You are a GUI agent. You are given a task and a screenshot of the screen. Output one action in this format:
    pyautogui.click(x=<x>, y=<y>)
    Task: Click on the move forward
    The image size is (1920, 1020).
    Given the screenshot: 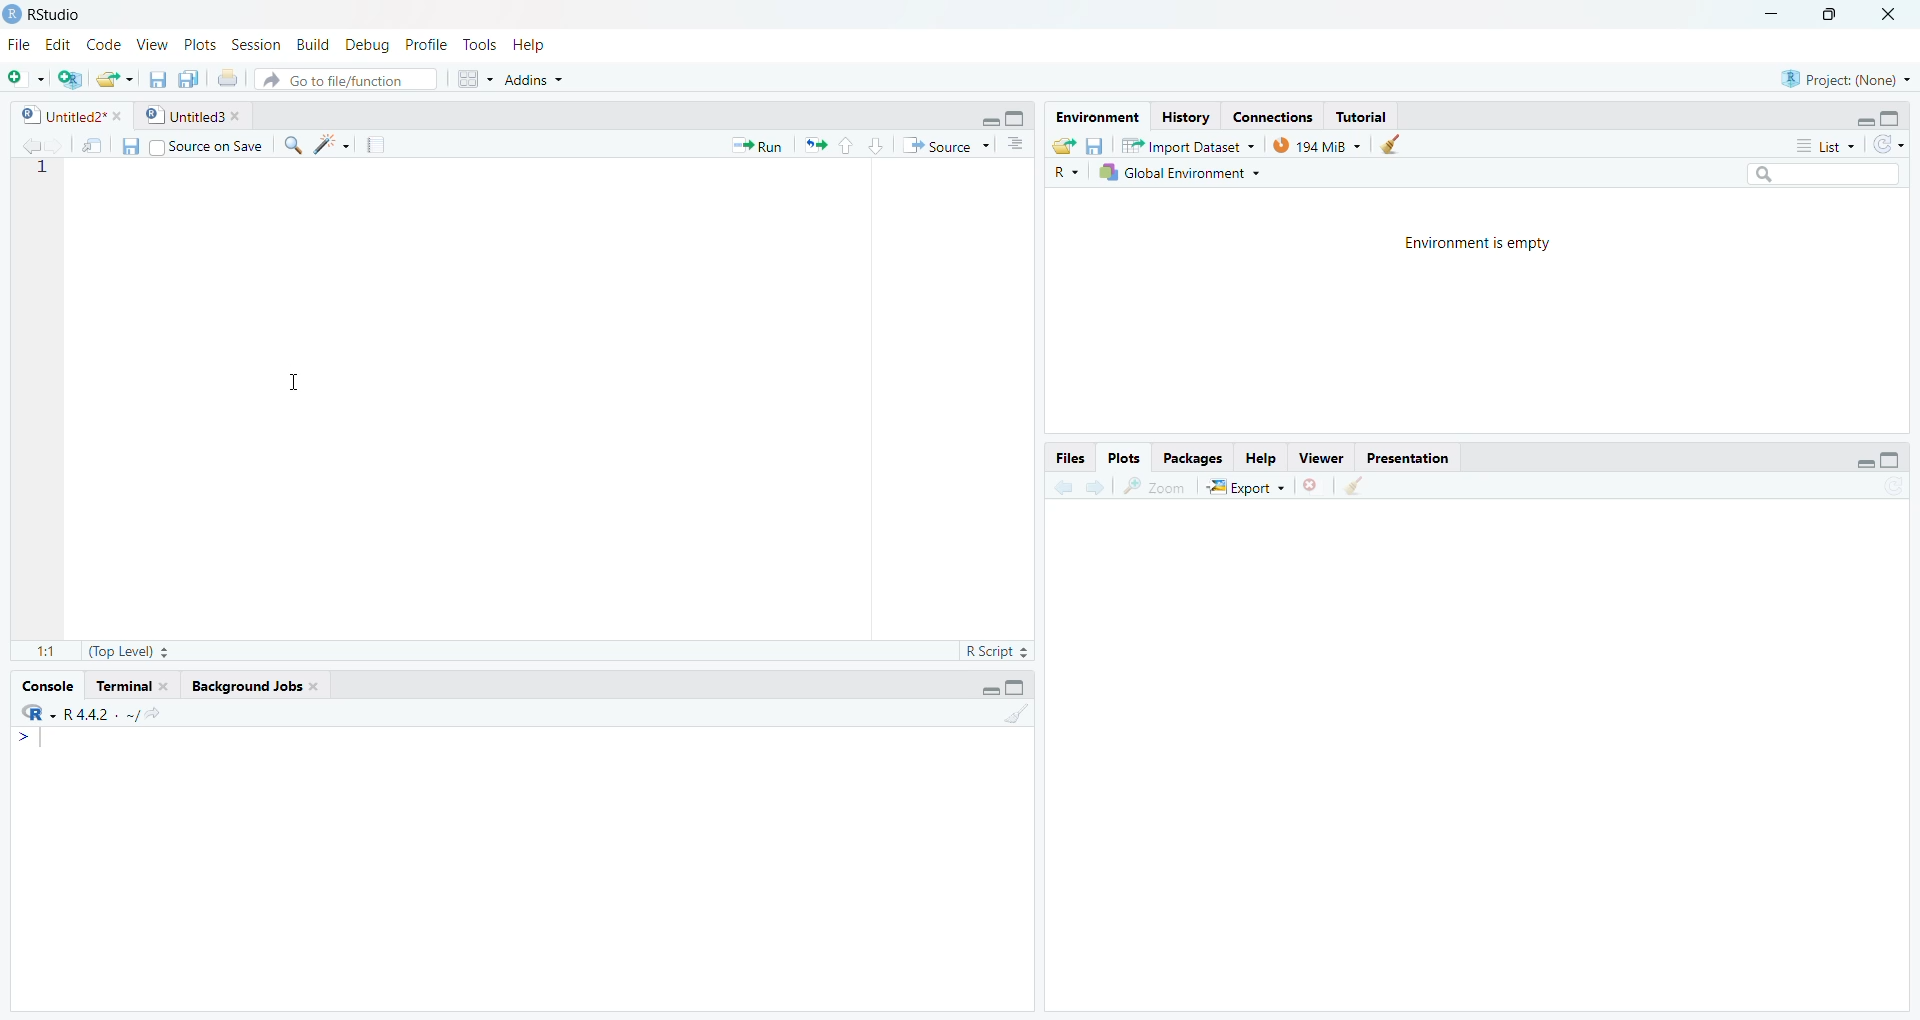 What is the action you would take?
    pyautogui.click(x=57, y=145)
    